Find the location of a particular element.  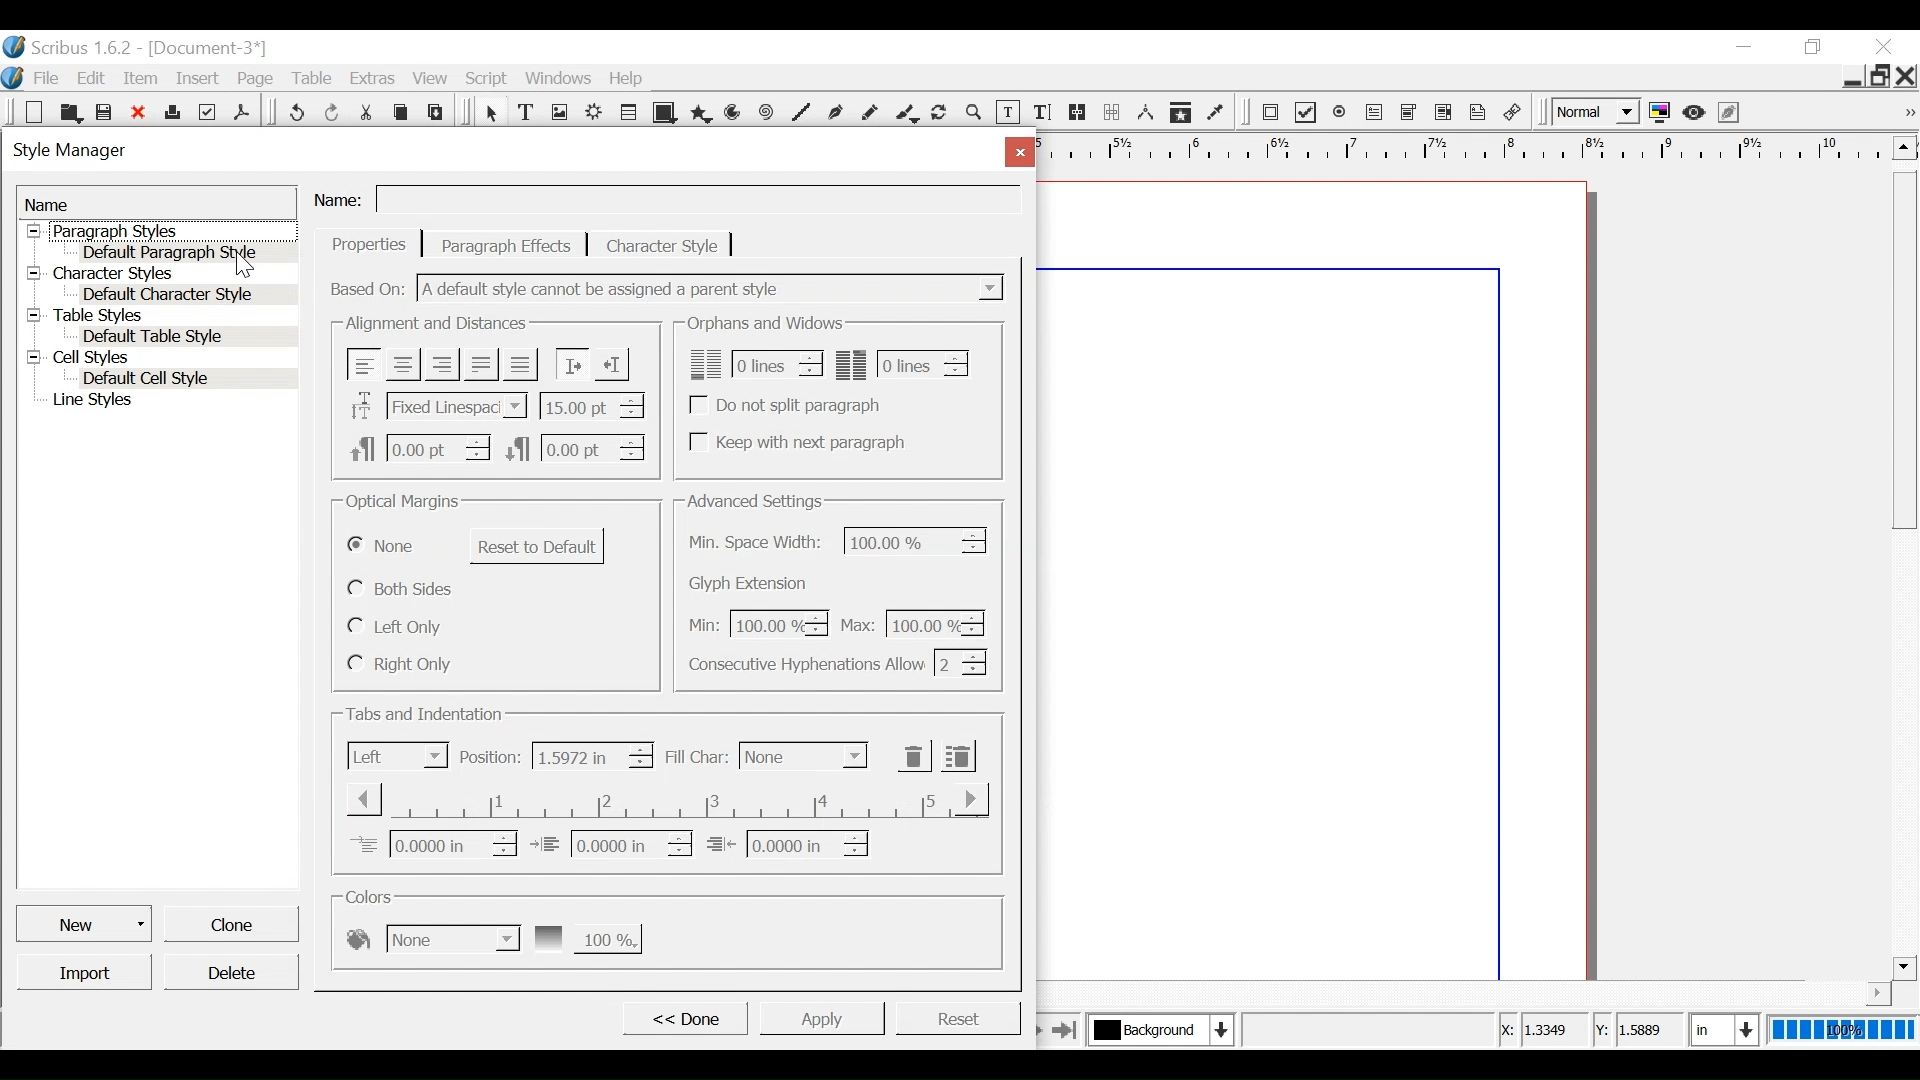

Position of tab is located at coordinates (591, 756).